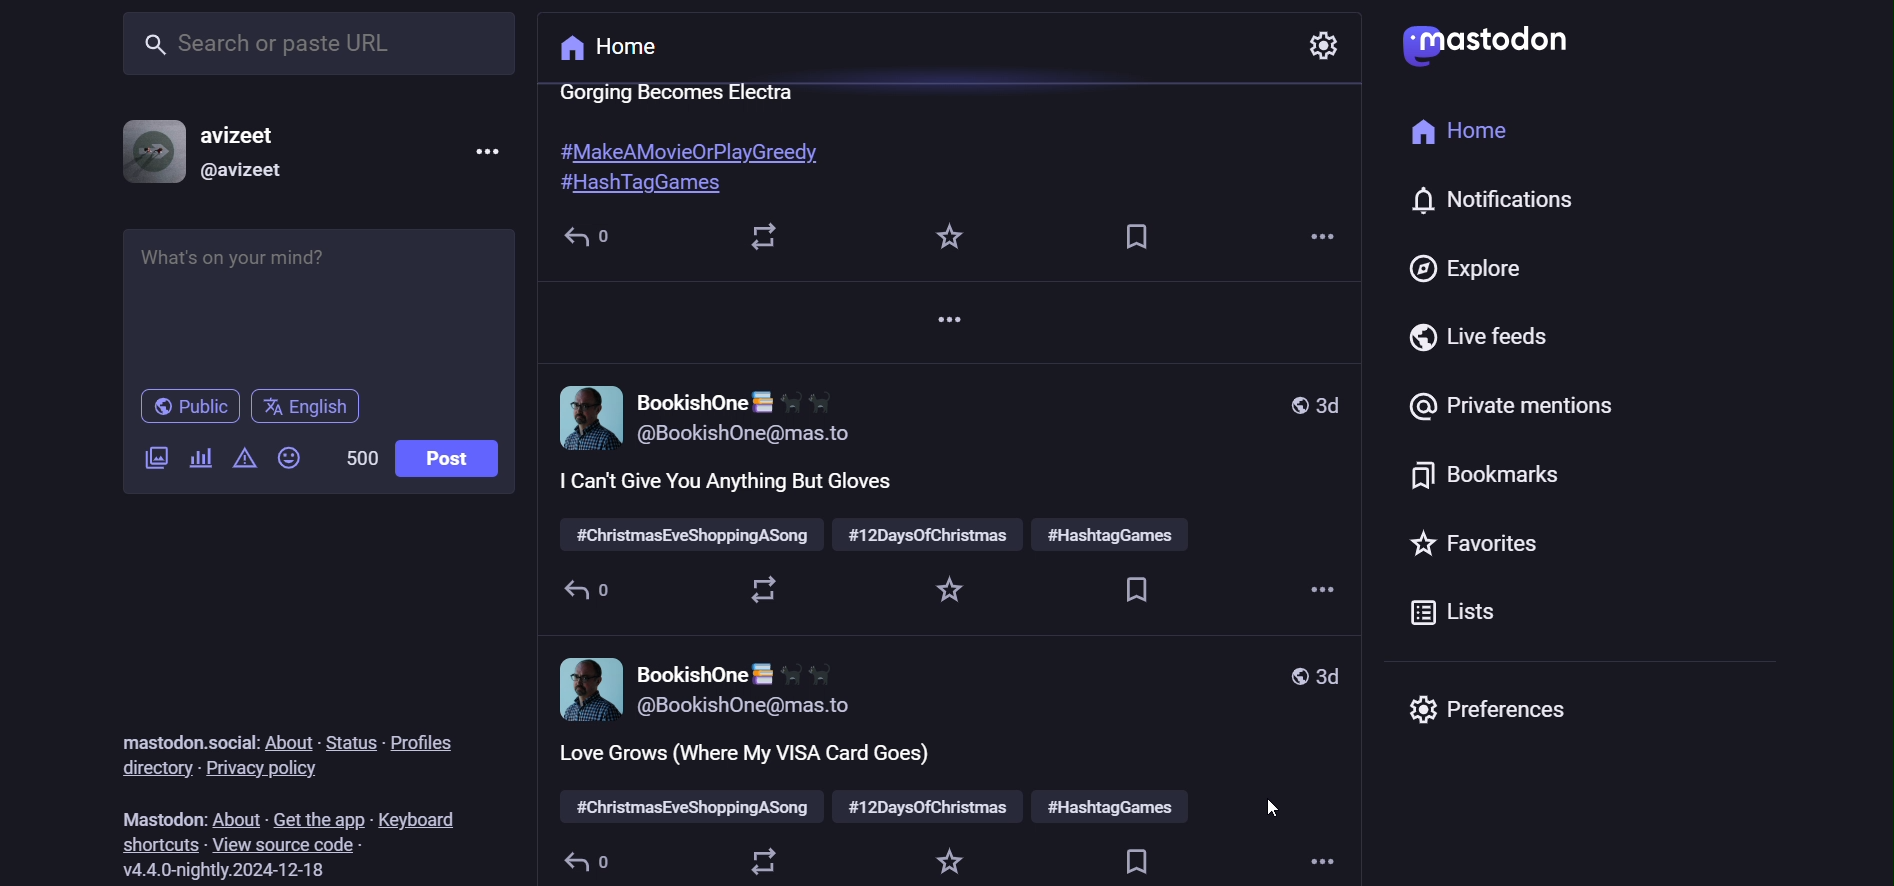 This screenshot has height=886, width=1894. I want to click on directory, so click(151, 768).